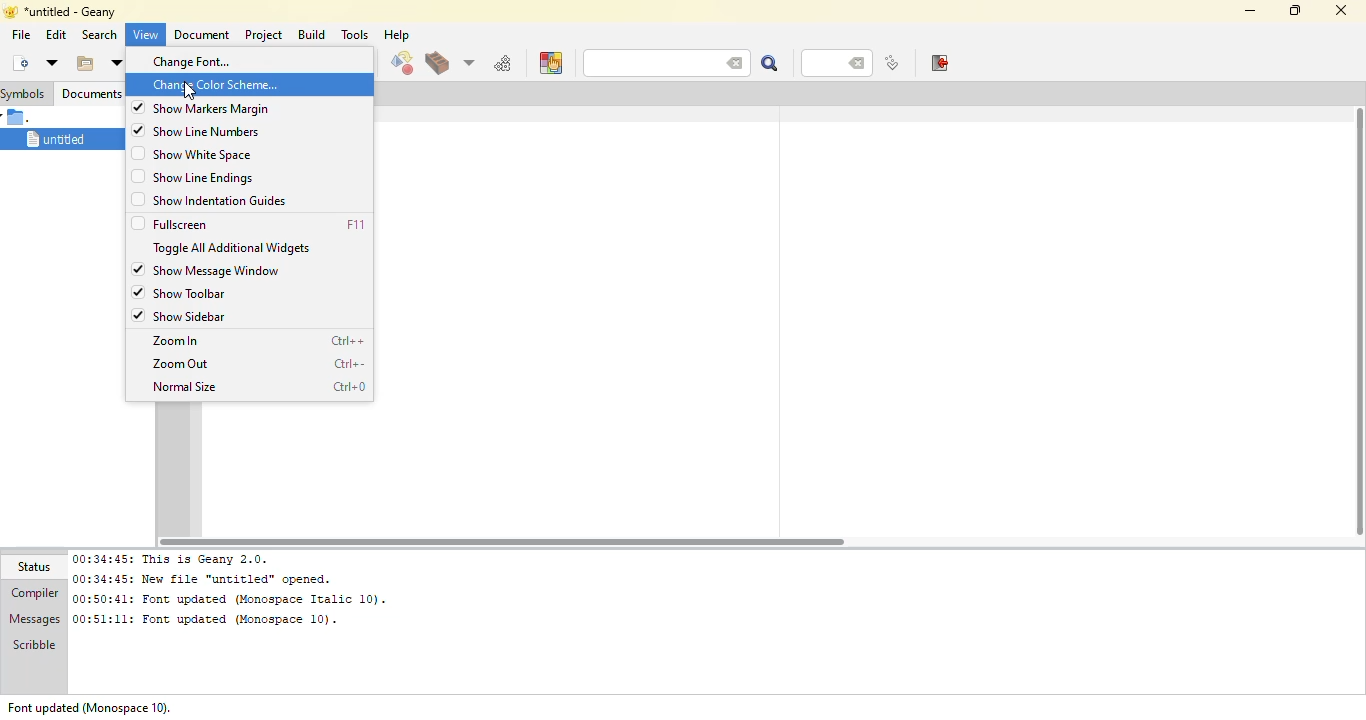 Image resolution: width=1366 pixels, height=720 pixels. What do you see at coordinates (136, 223) in the screenshot?
I see `click to enable` at bounding box center [136, 223].